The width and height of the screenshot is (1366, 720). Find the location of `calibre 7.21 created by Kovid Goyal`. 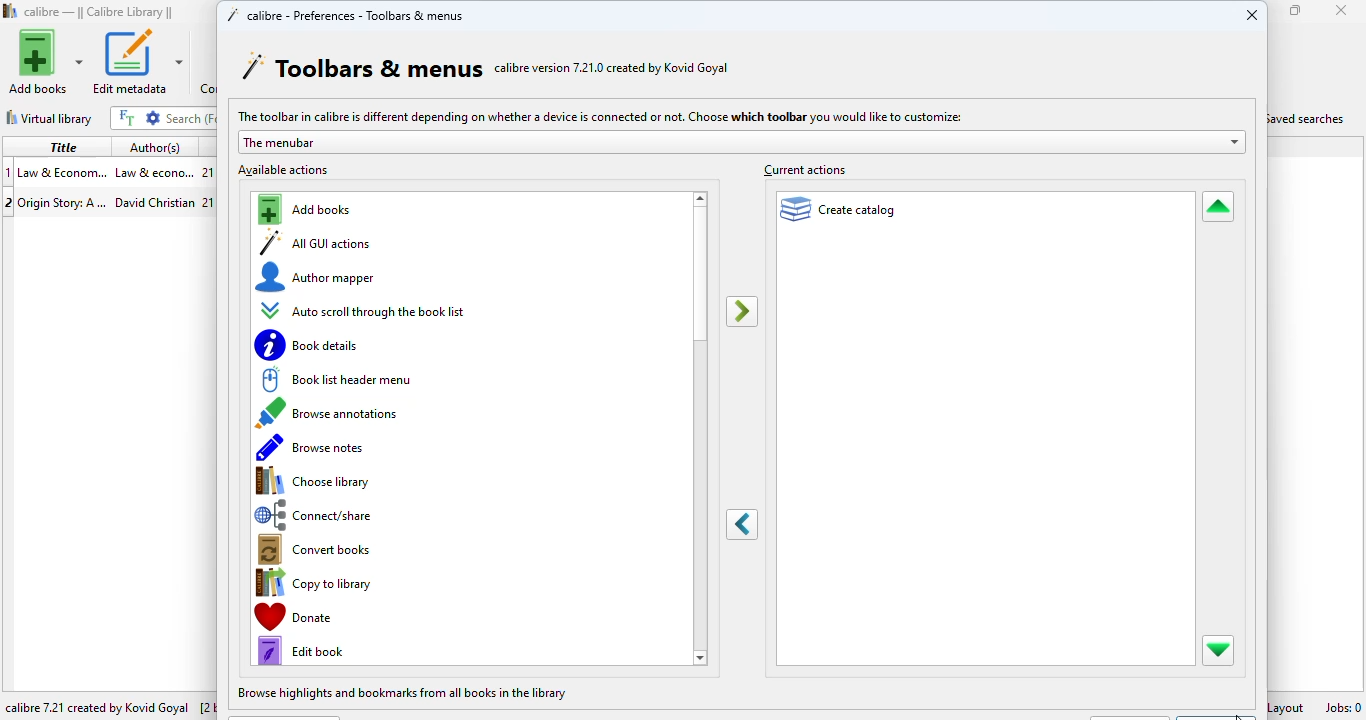

calibre 7.21 created by Kovid Goyal is located at coordinates (98, 708).